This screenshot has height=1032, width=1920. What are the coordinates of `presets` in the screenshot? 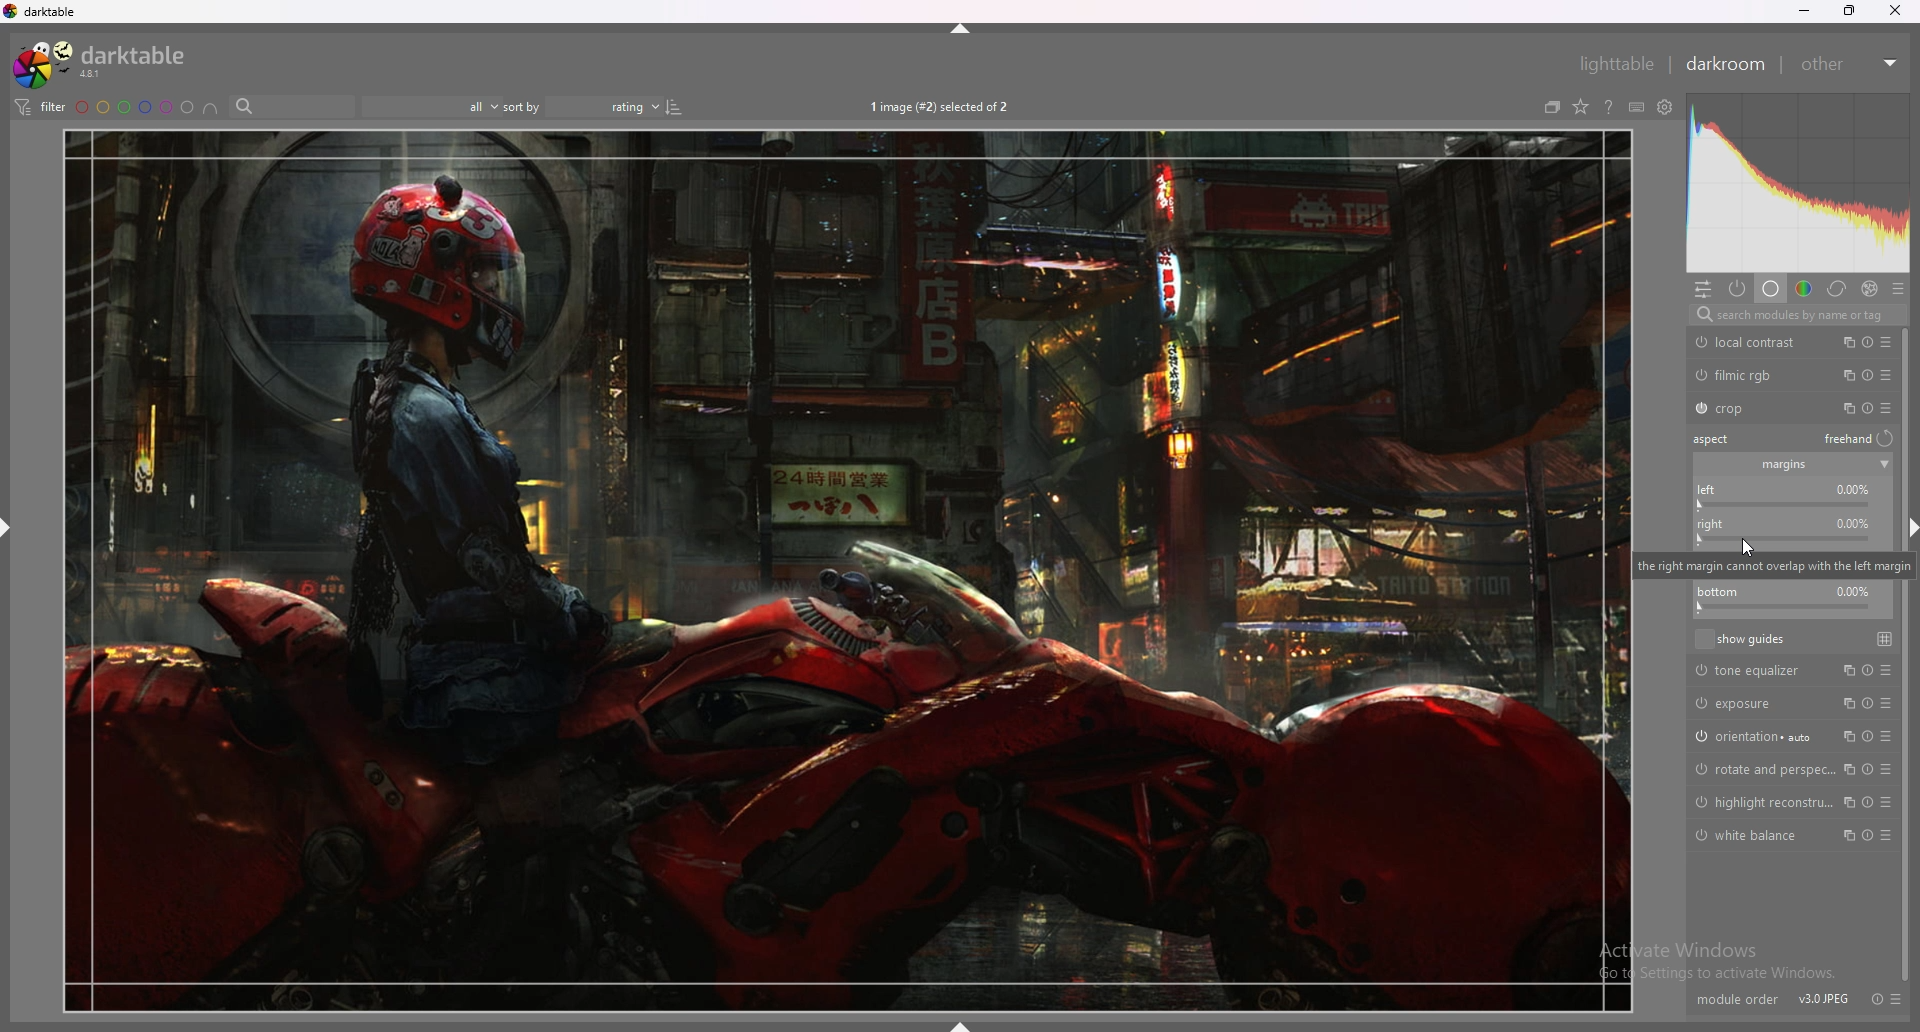 It's located at (1888, 704).